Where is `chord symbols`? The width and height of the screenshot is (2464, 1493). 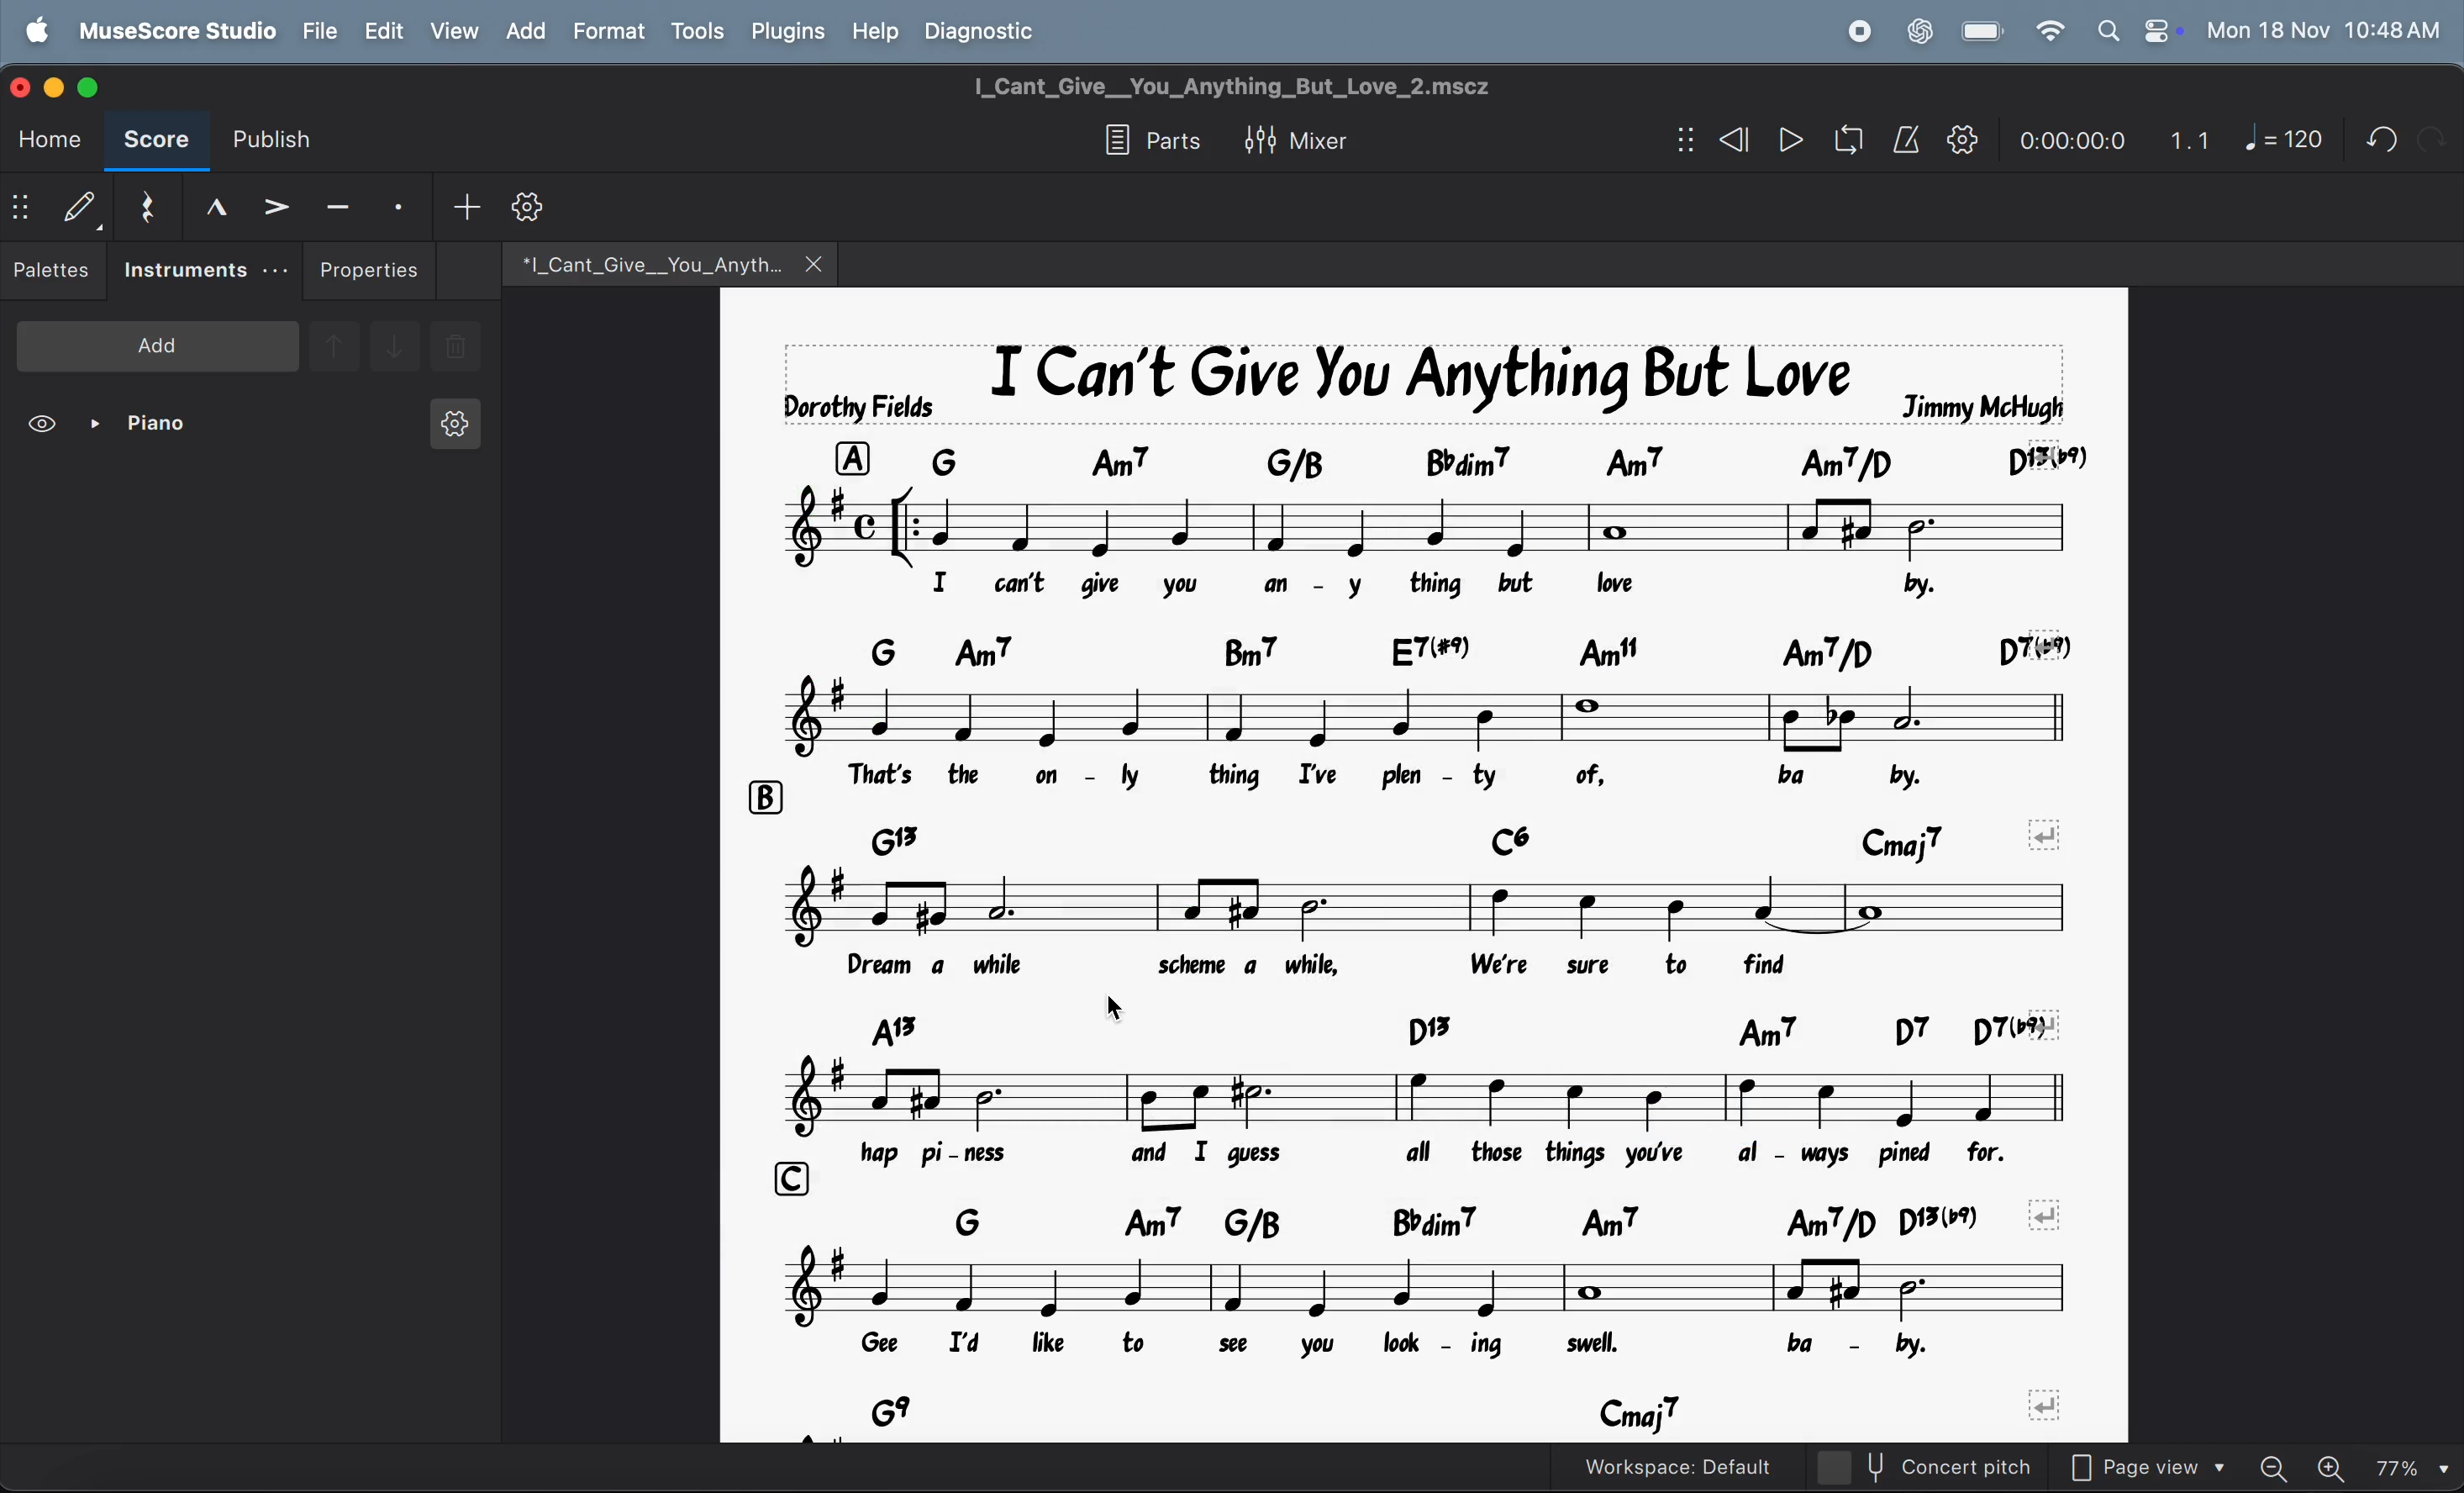 chord symbols is located at coordinates (1508, 451).